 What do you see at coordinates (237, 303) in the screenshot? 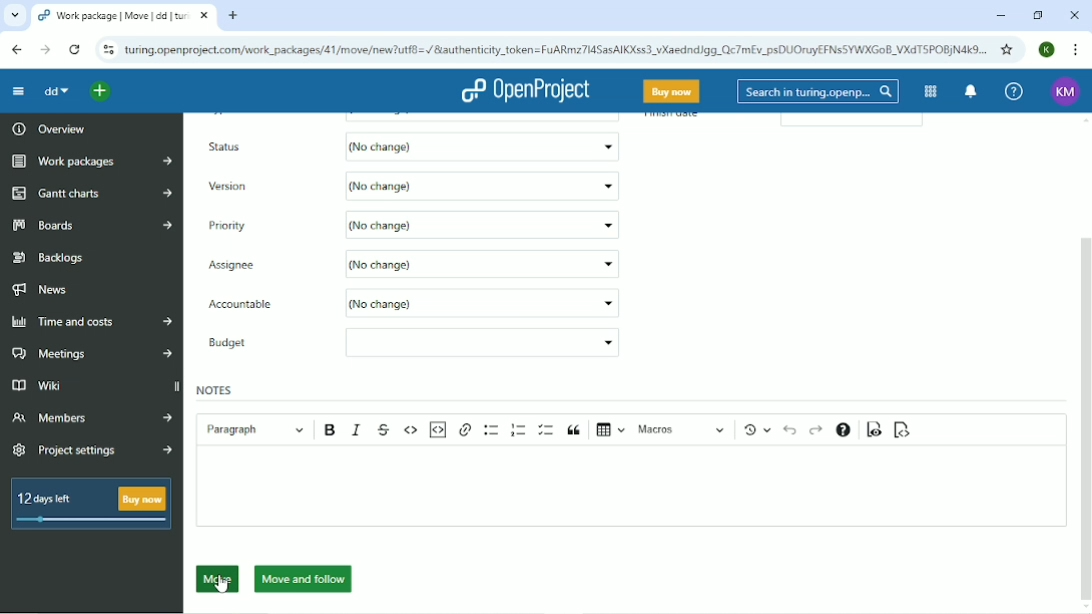
I see `Accountable` at bounding box center [237, 303].